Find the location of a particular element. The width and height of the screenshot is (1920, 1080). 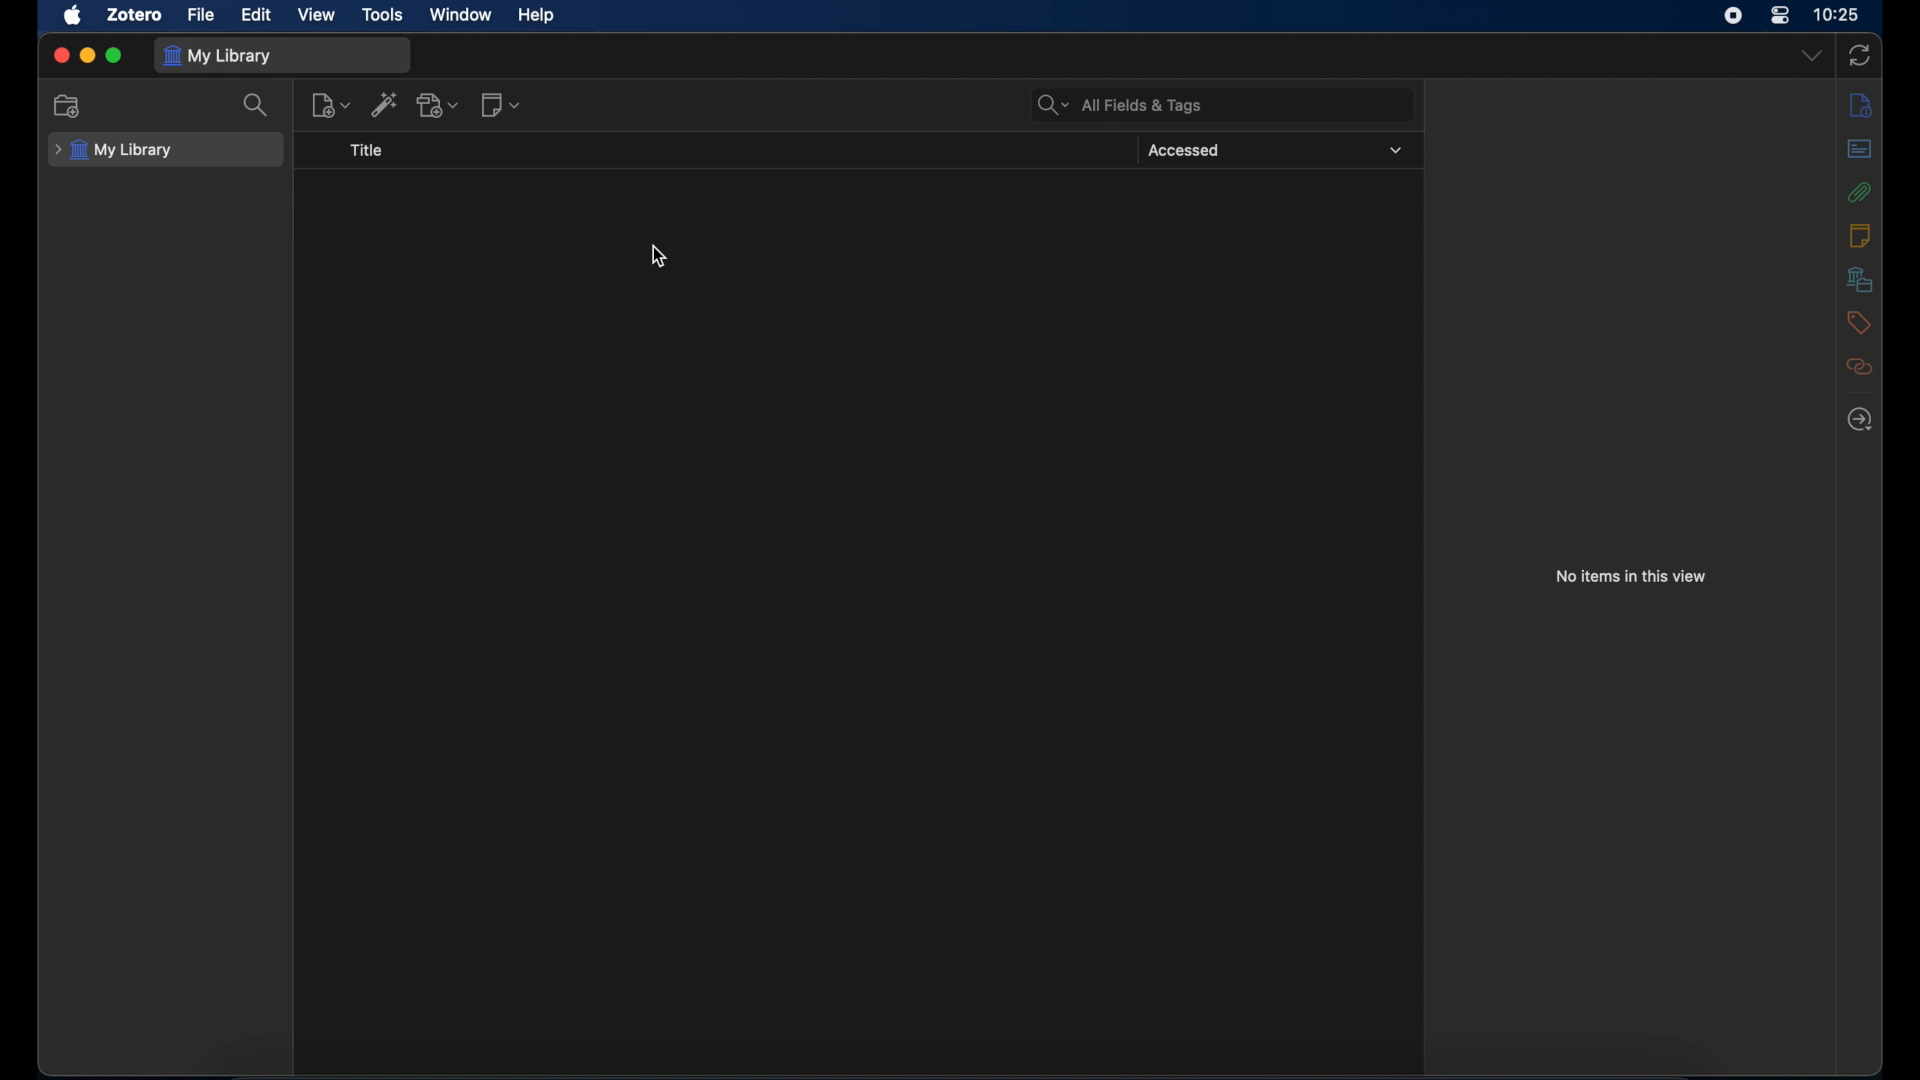

my library is located at coordinates (113, 150).